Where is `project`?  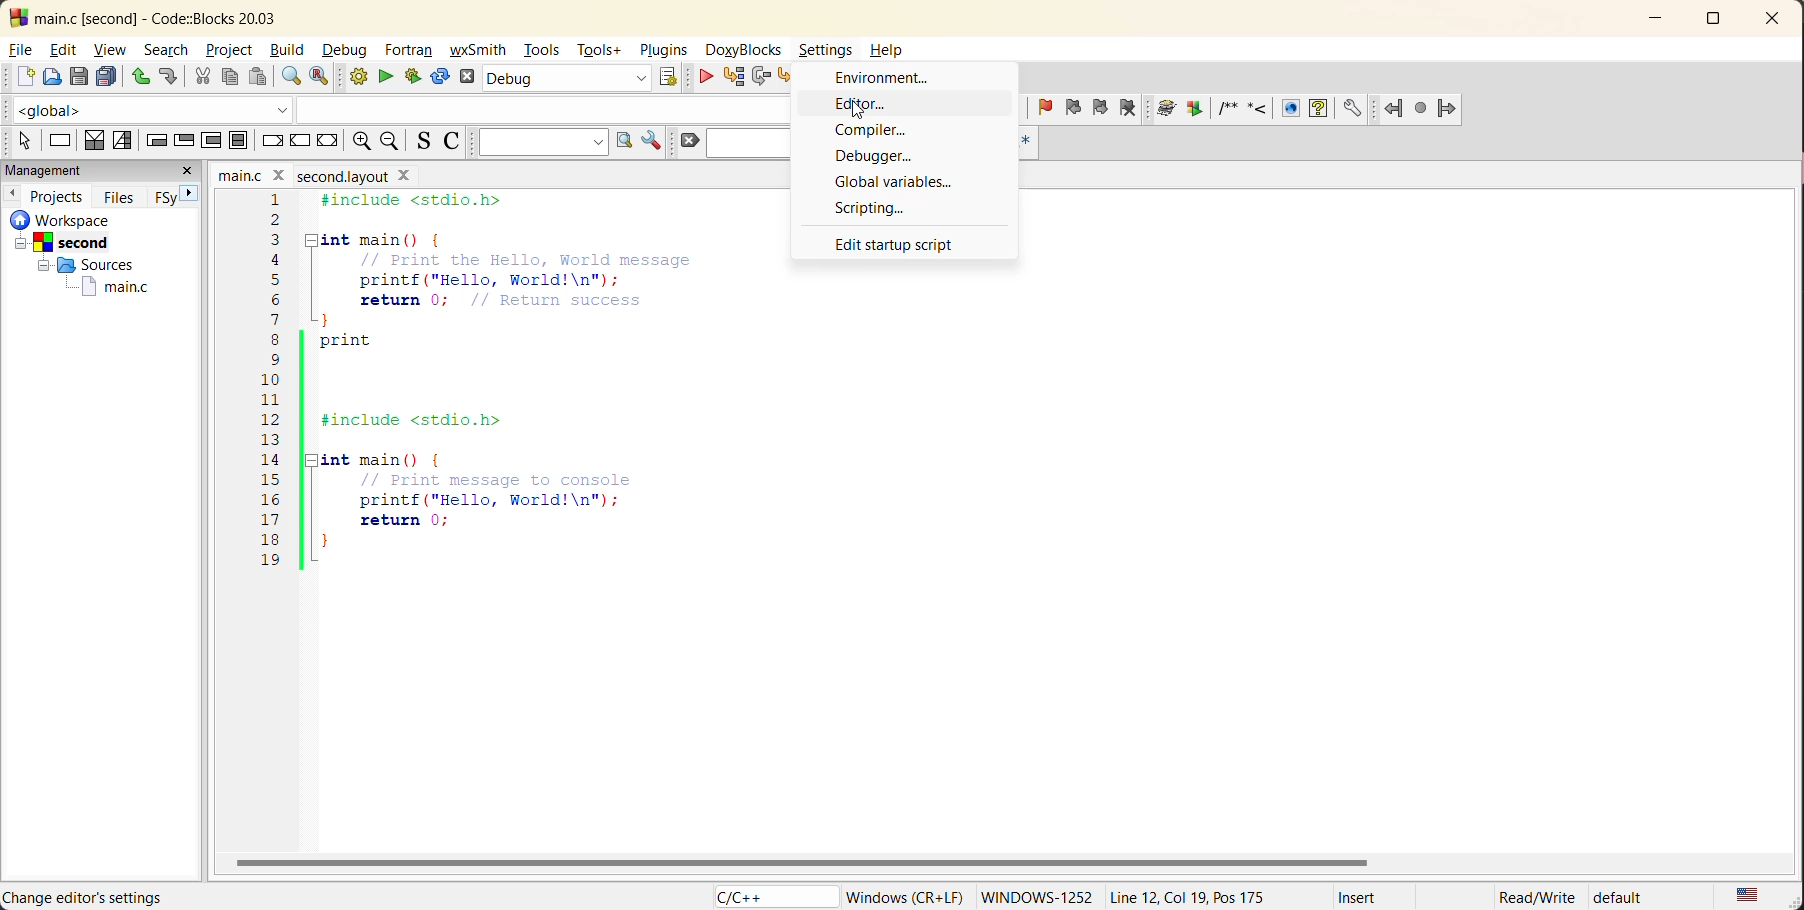 project is located at coordinates (232, 52).